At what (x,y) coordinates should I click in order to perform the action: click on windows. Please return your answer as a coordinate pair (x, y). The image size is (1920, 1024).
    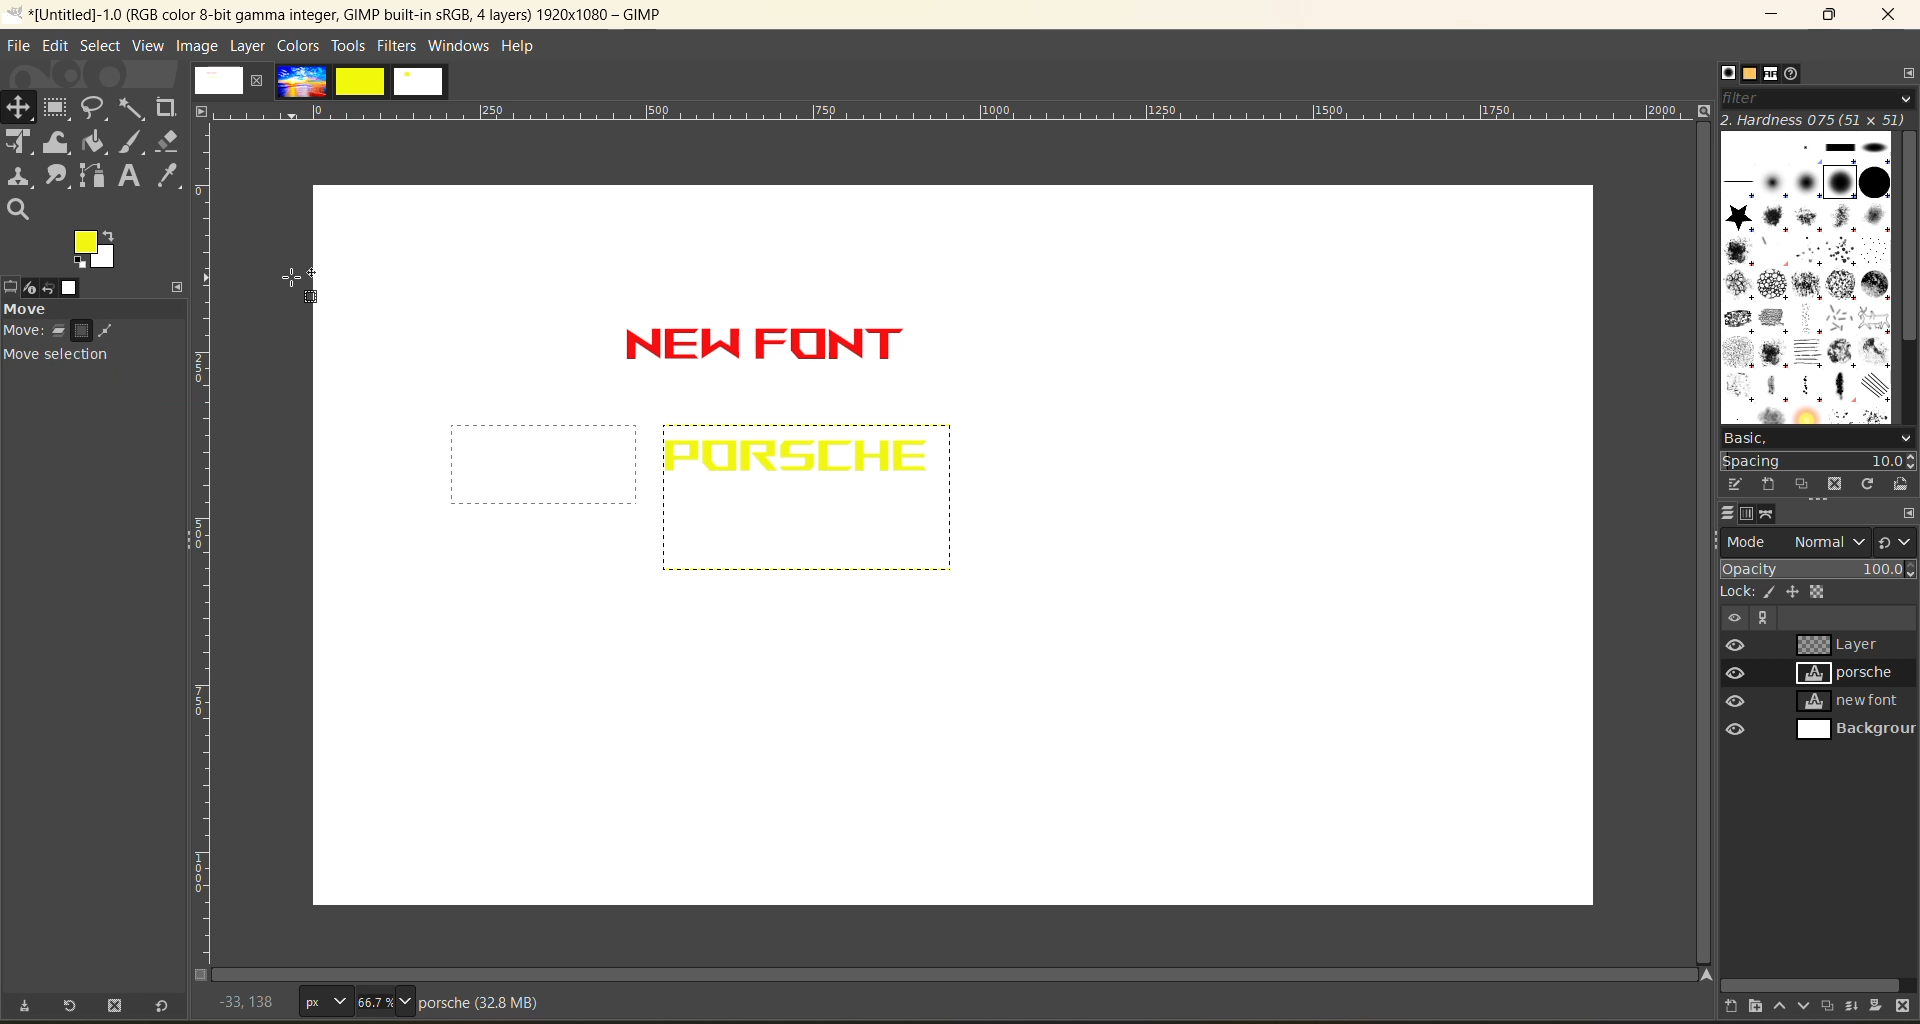
    Looking at the image, I should click on (457, 47).